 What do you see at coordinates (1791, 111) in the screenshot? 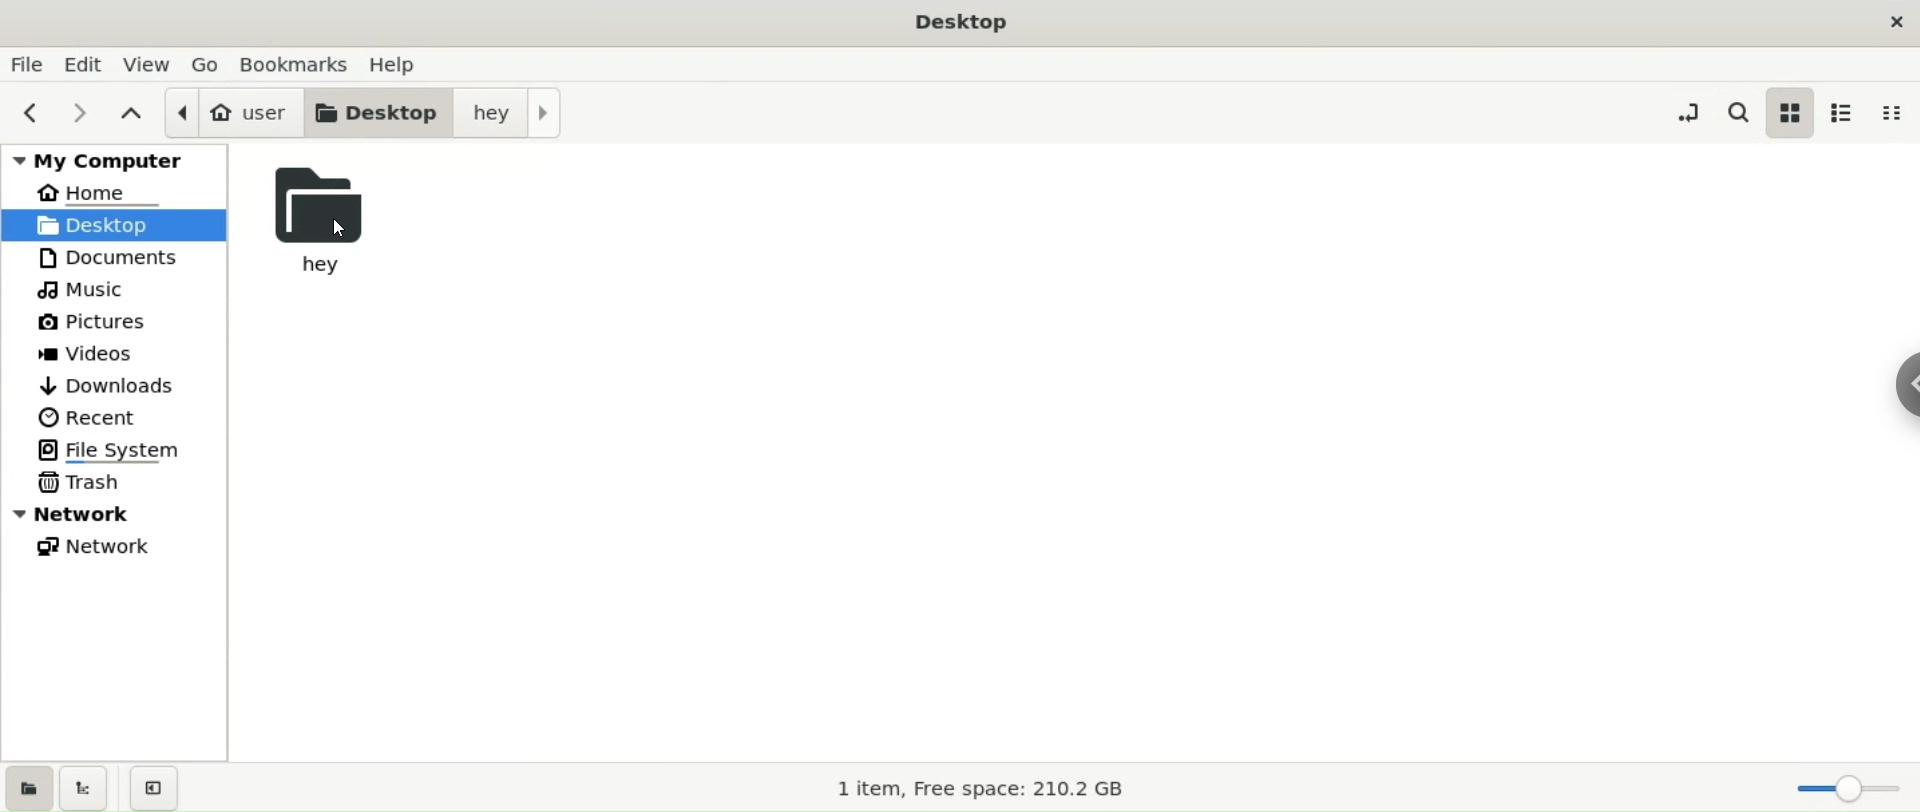
I see `icon view` at bounding box center [1791, 111].